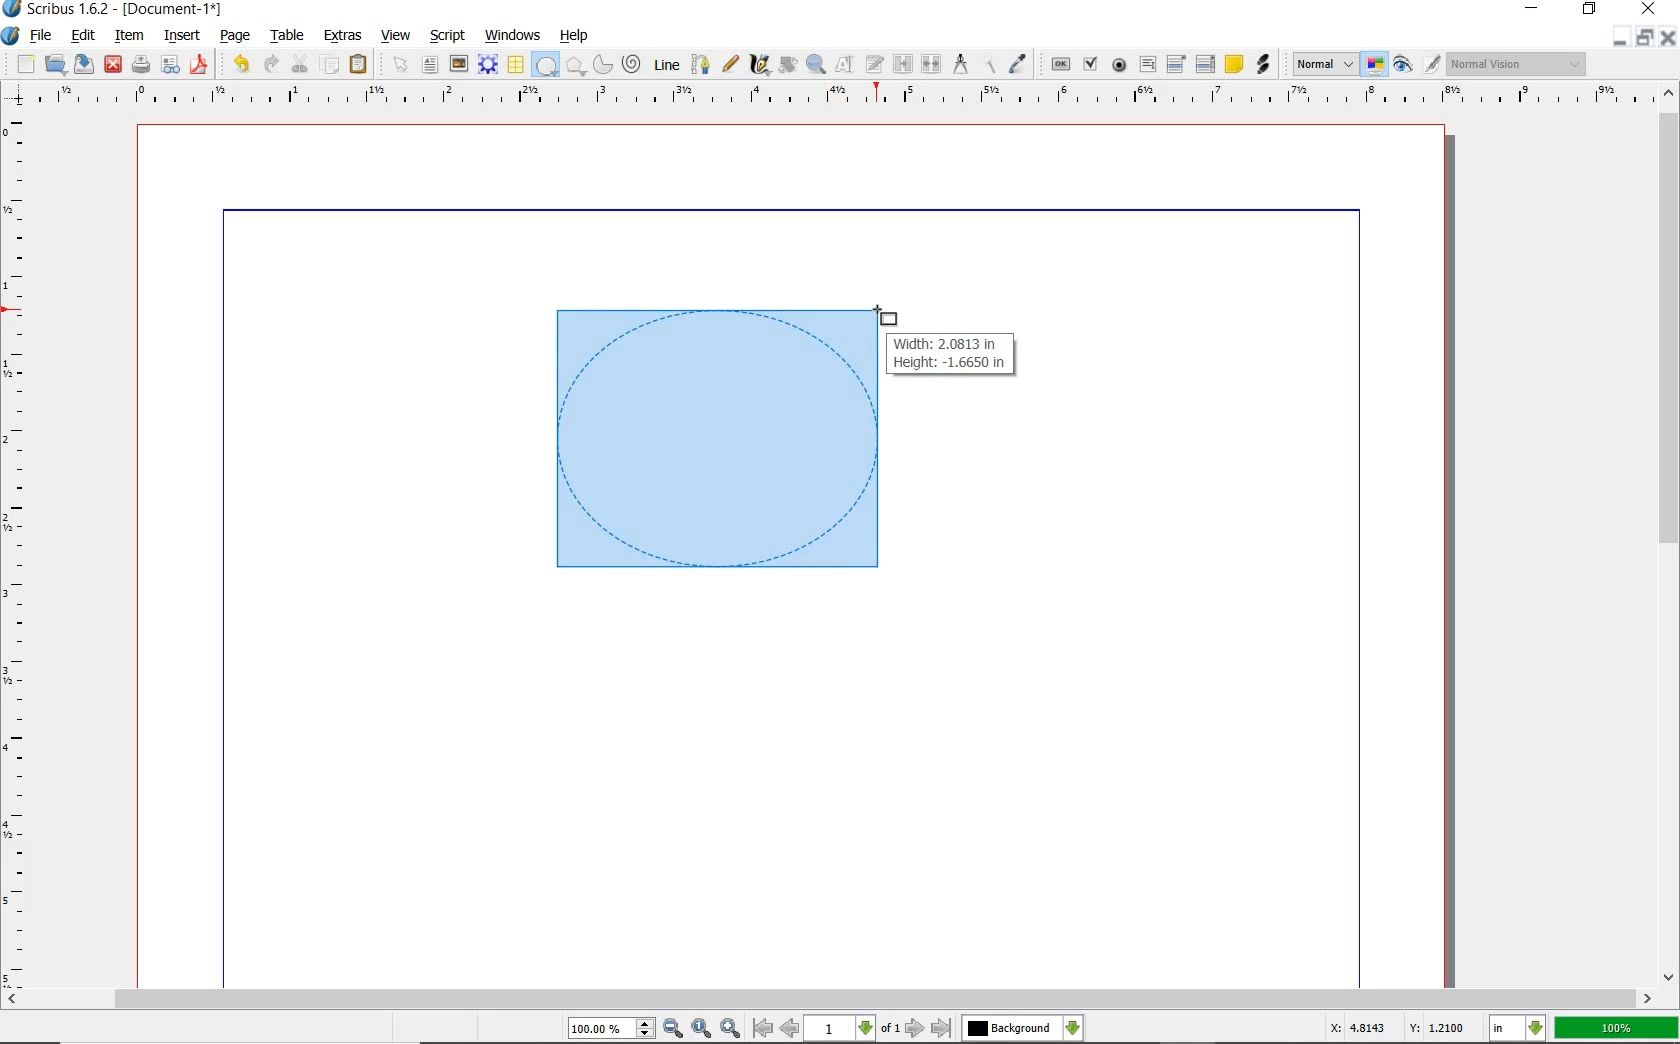 This screenshot has width=1680, height=1044. What do you see at coordinates (762, 1028) in the screenshot?
I see `first` at bounding box center [762, 1028].